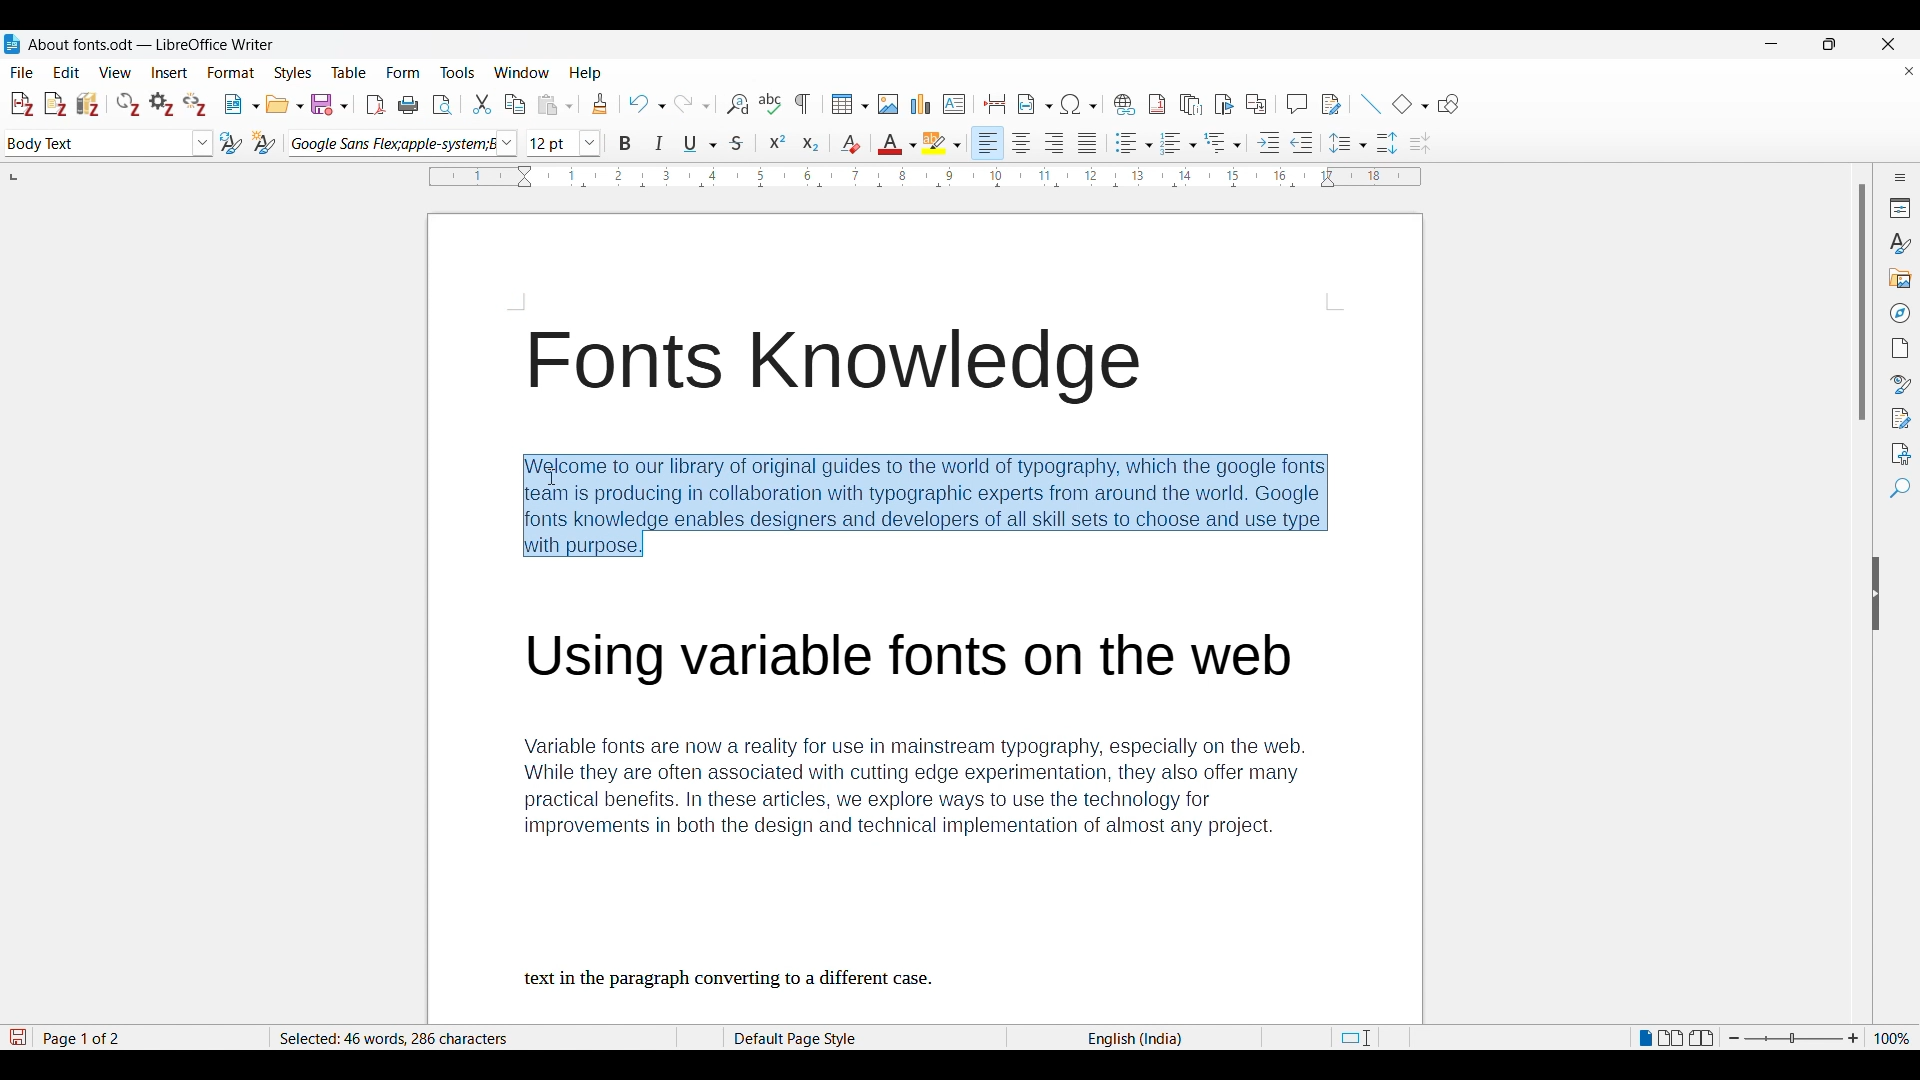 Image resolution: width=1920 pixels, height=1080 pixels. What do you see at coordinates (66, 72) in the screenshot?
I see `Edit menu` at bounding box center [66, 72].